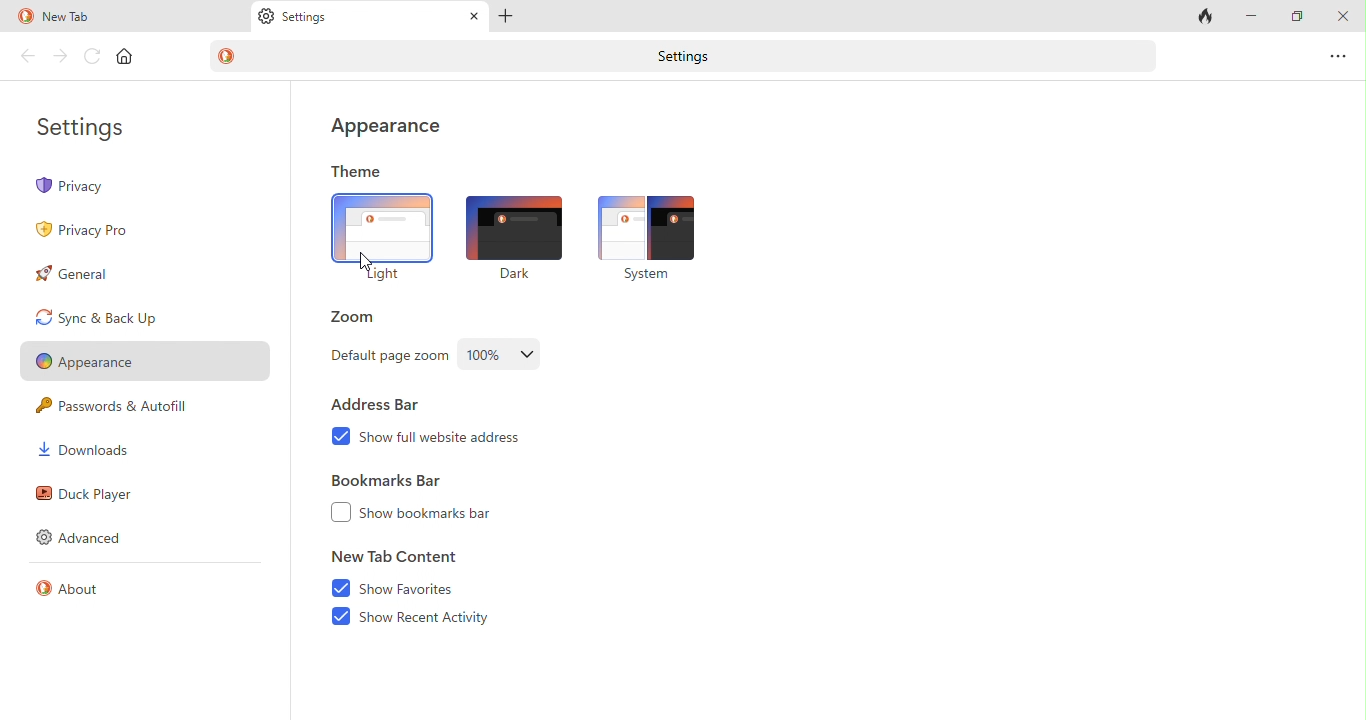  Describe the element at coordinates (96, 452) in the screenshot. I see `download` at that location.